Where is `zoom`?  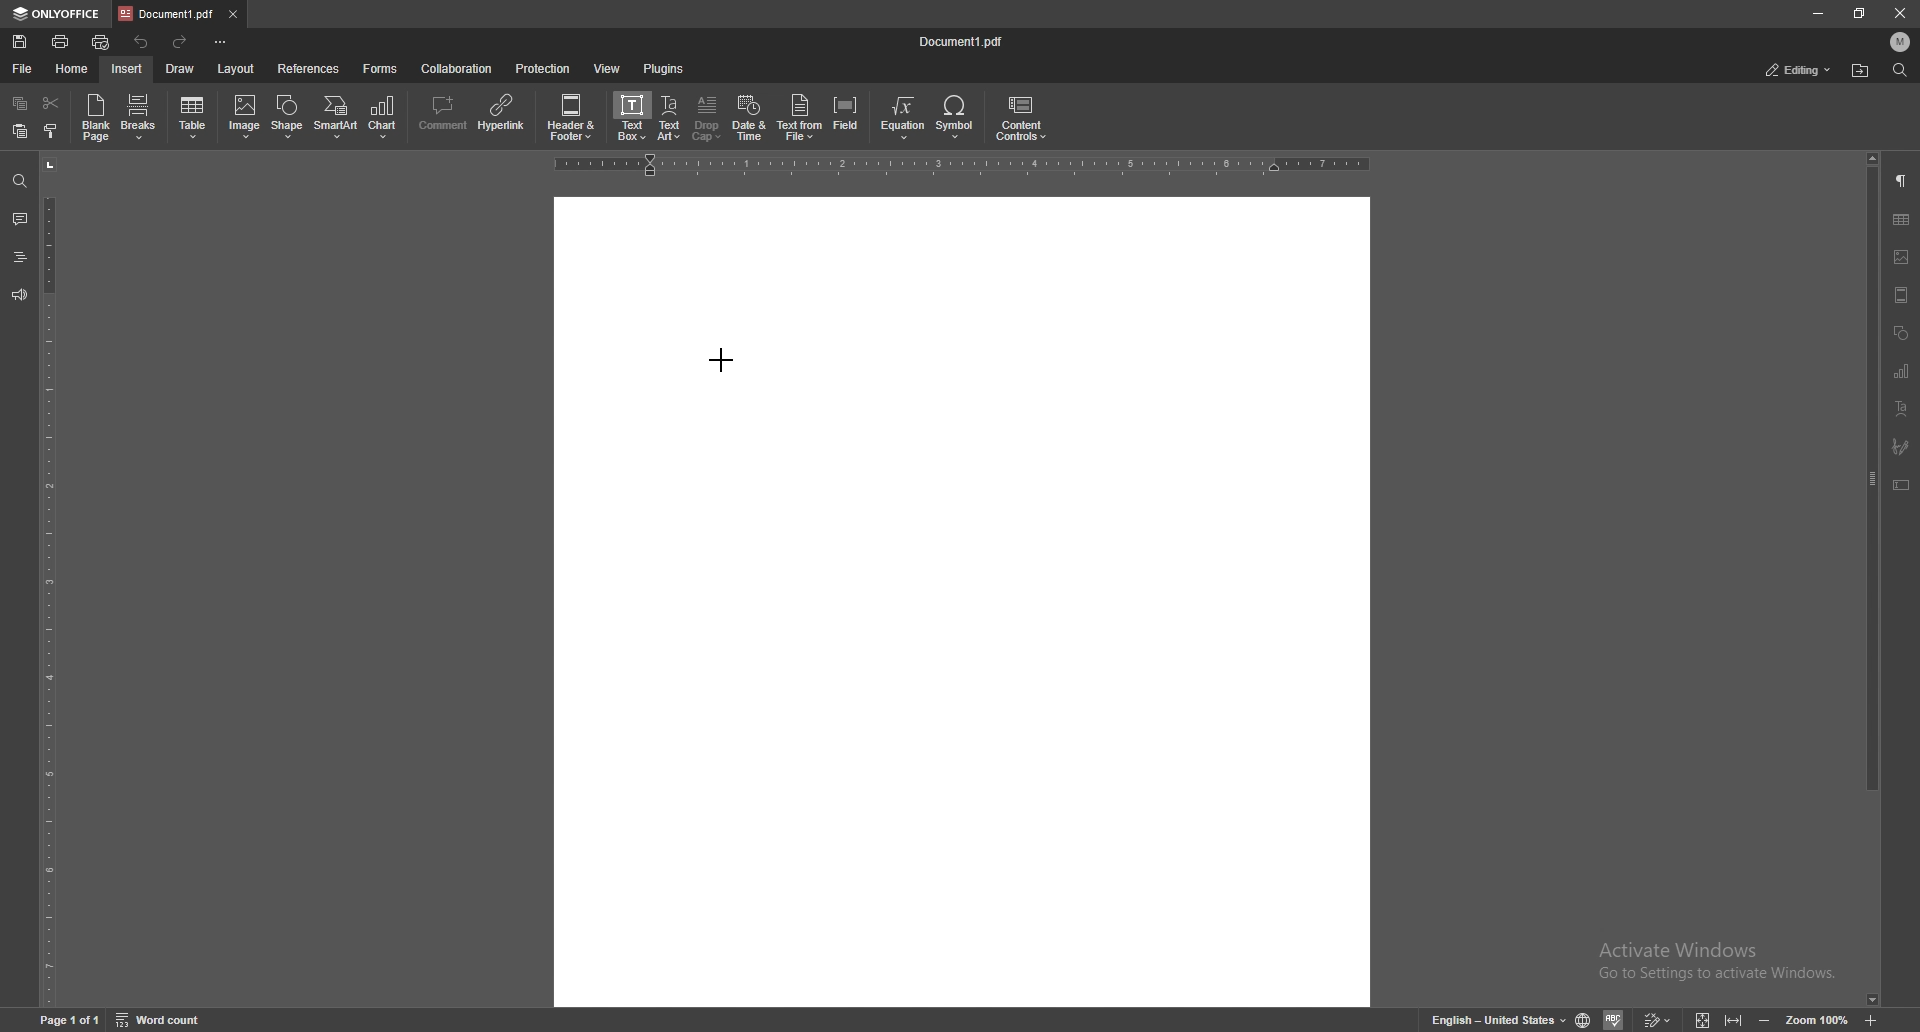 zoom is located at coordinates (1817, 1021).